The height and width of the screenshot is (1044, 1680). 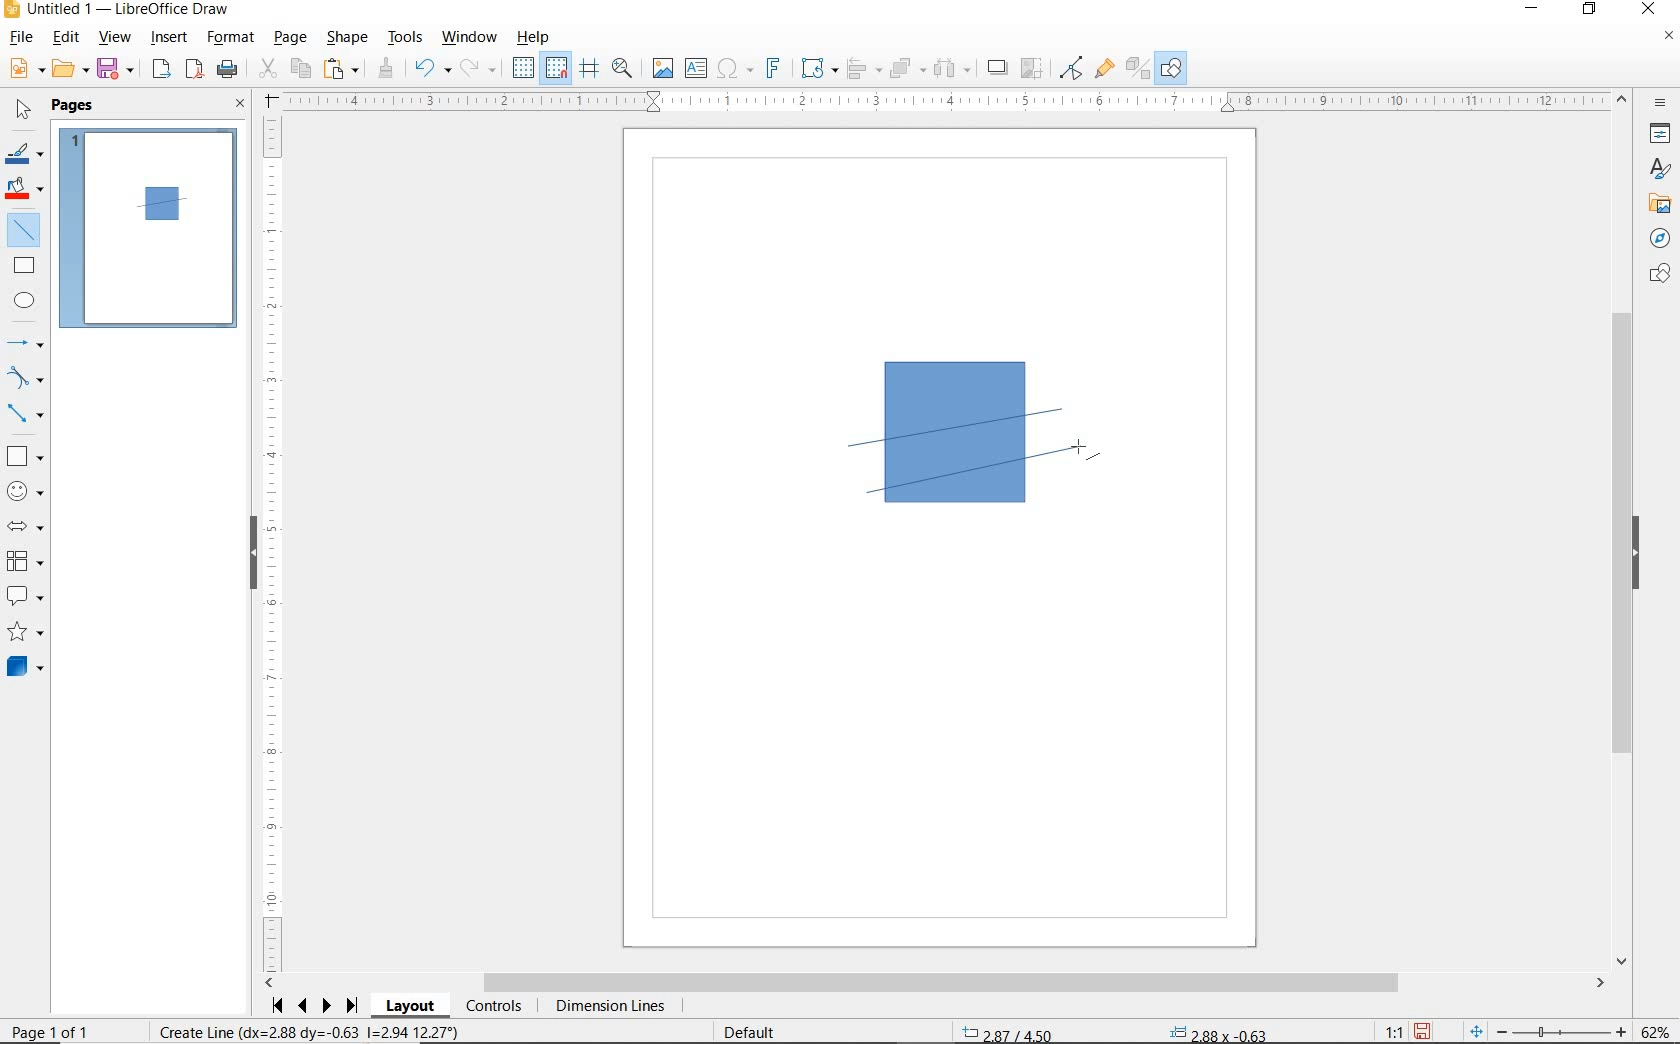 I want to click on EDIT, so click(x=66, y=37).